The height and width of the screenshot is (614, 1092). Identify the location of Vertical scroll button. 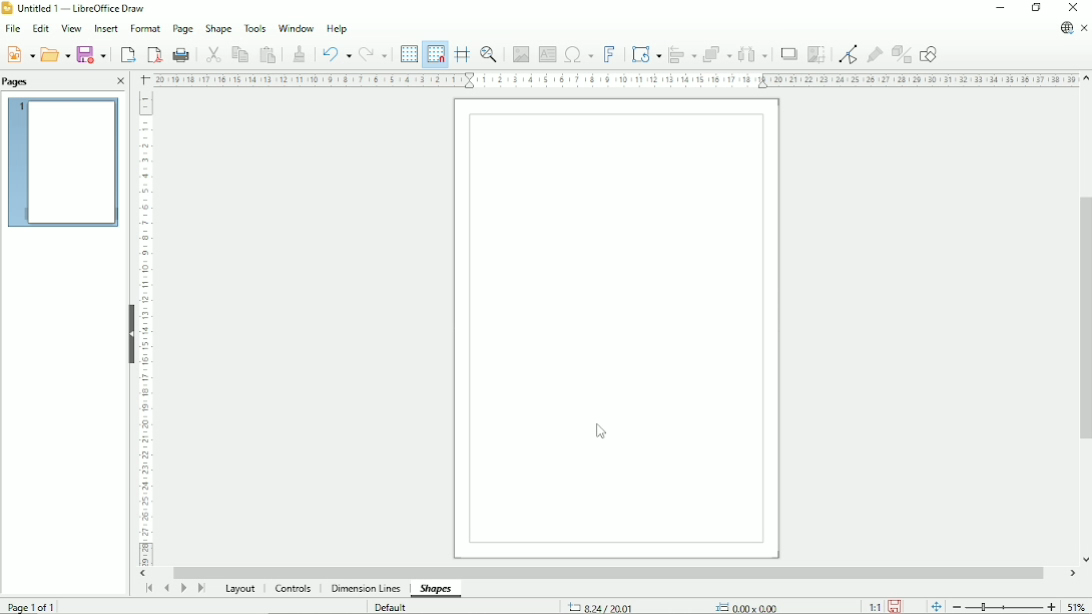
(1084, 559).